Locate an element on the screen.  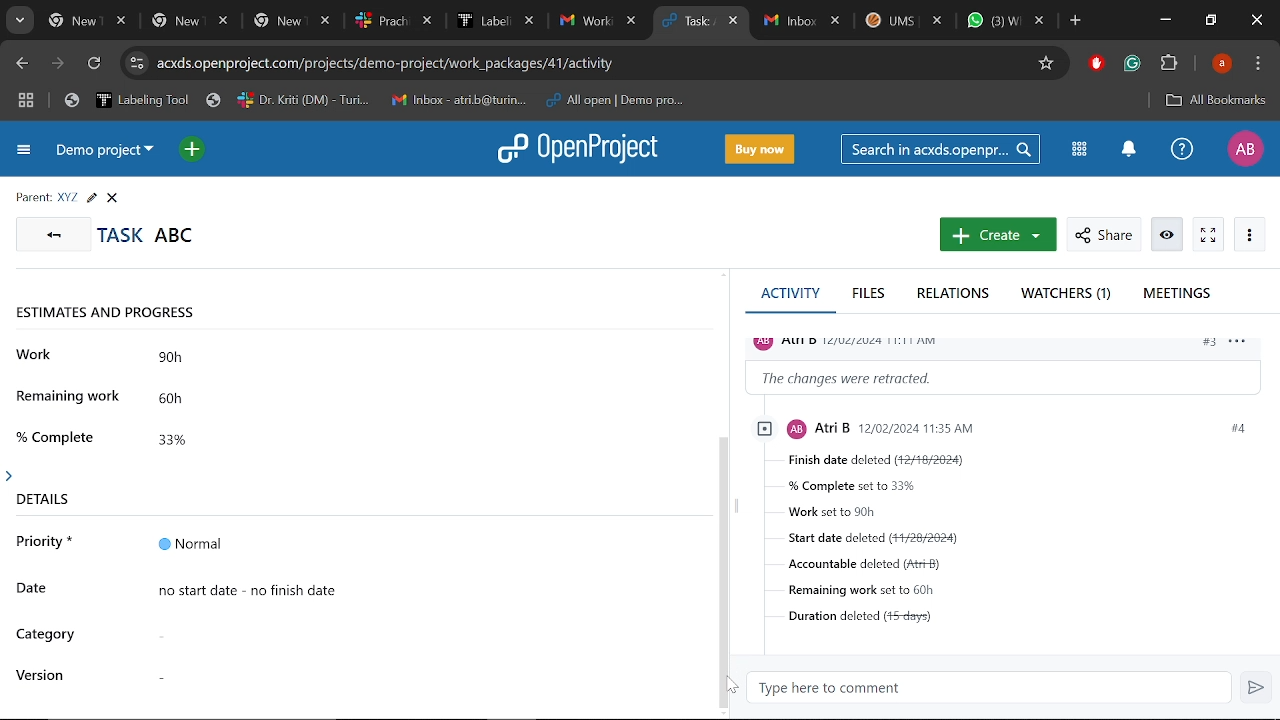
Grammerly is located at coordinates (1132, 64).